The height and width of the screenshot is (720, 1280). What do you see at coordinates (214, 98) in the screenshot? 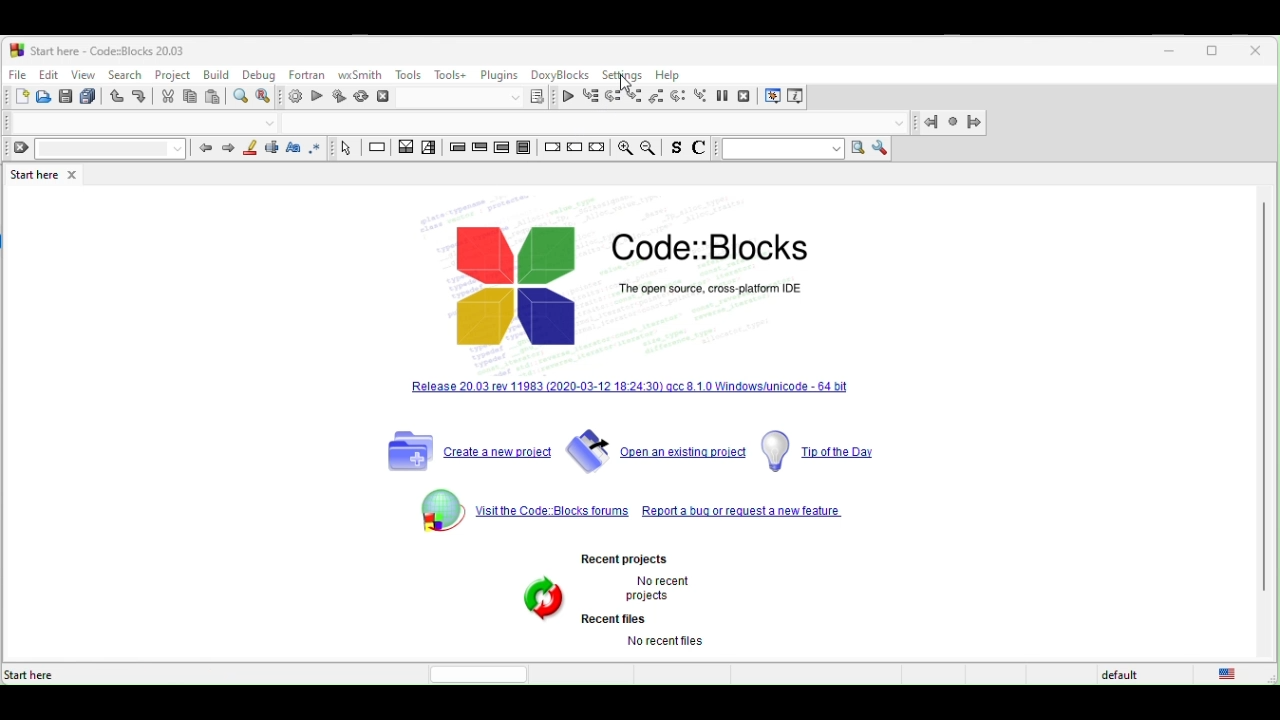
I see `paste` at bounding box center [214, 98].